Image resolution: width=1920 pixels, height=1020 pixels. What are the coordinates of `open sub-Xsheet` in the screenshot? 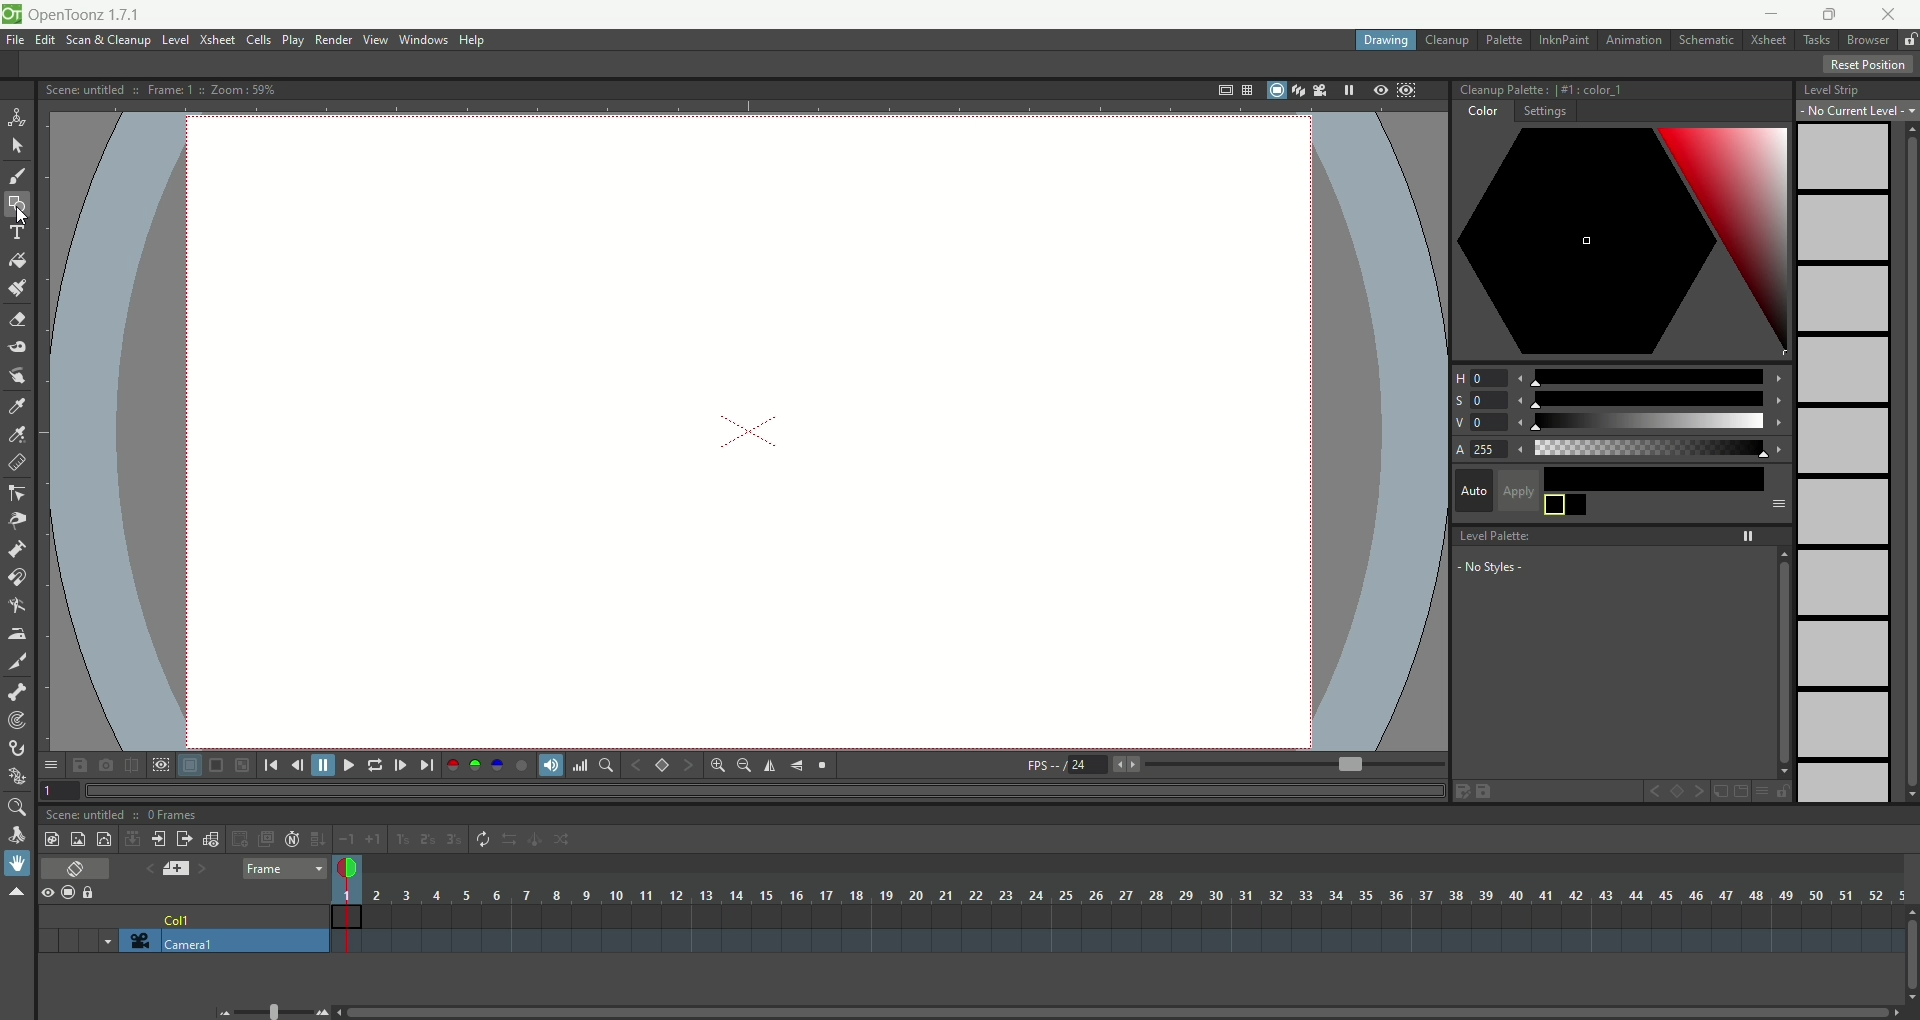 It's located at (160, 839).